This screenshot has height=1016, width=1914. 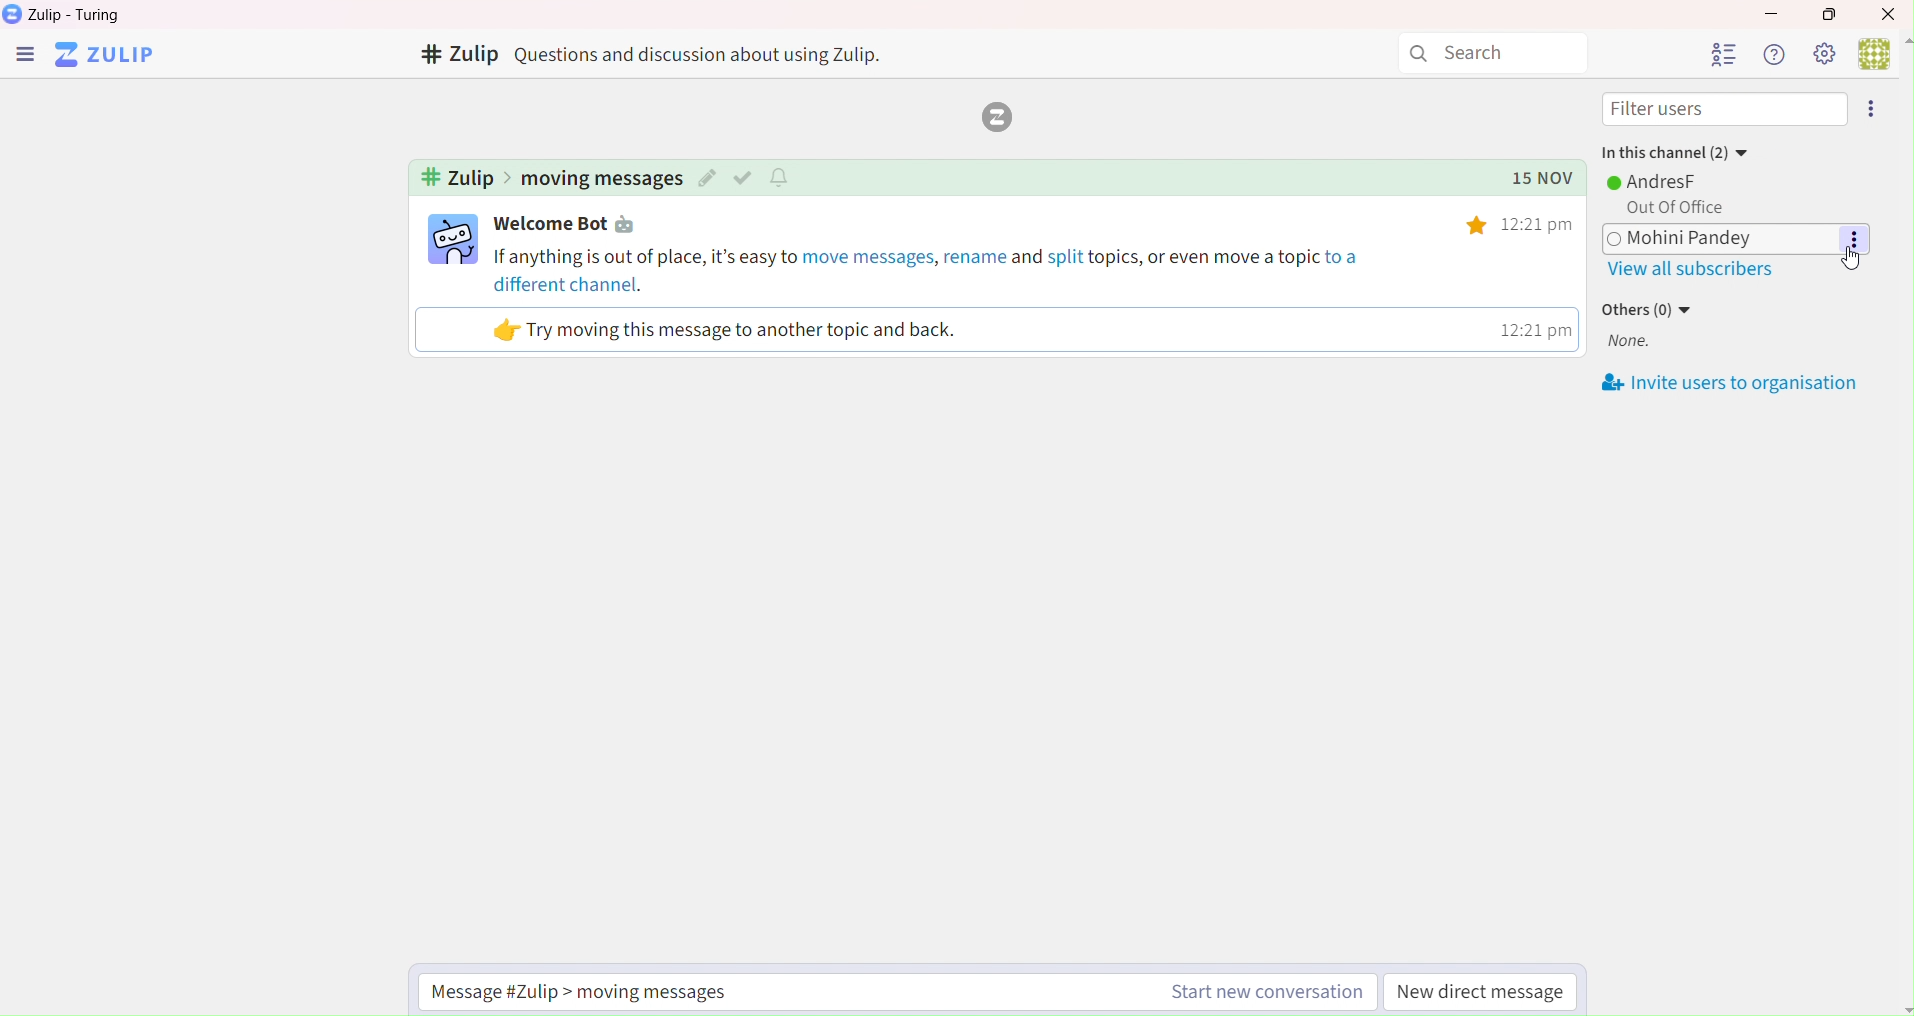 What do you see at coordinates (1629, 343) in the screenshot?
I see `None` at bounding box center [1629, 343].